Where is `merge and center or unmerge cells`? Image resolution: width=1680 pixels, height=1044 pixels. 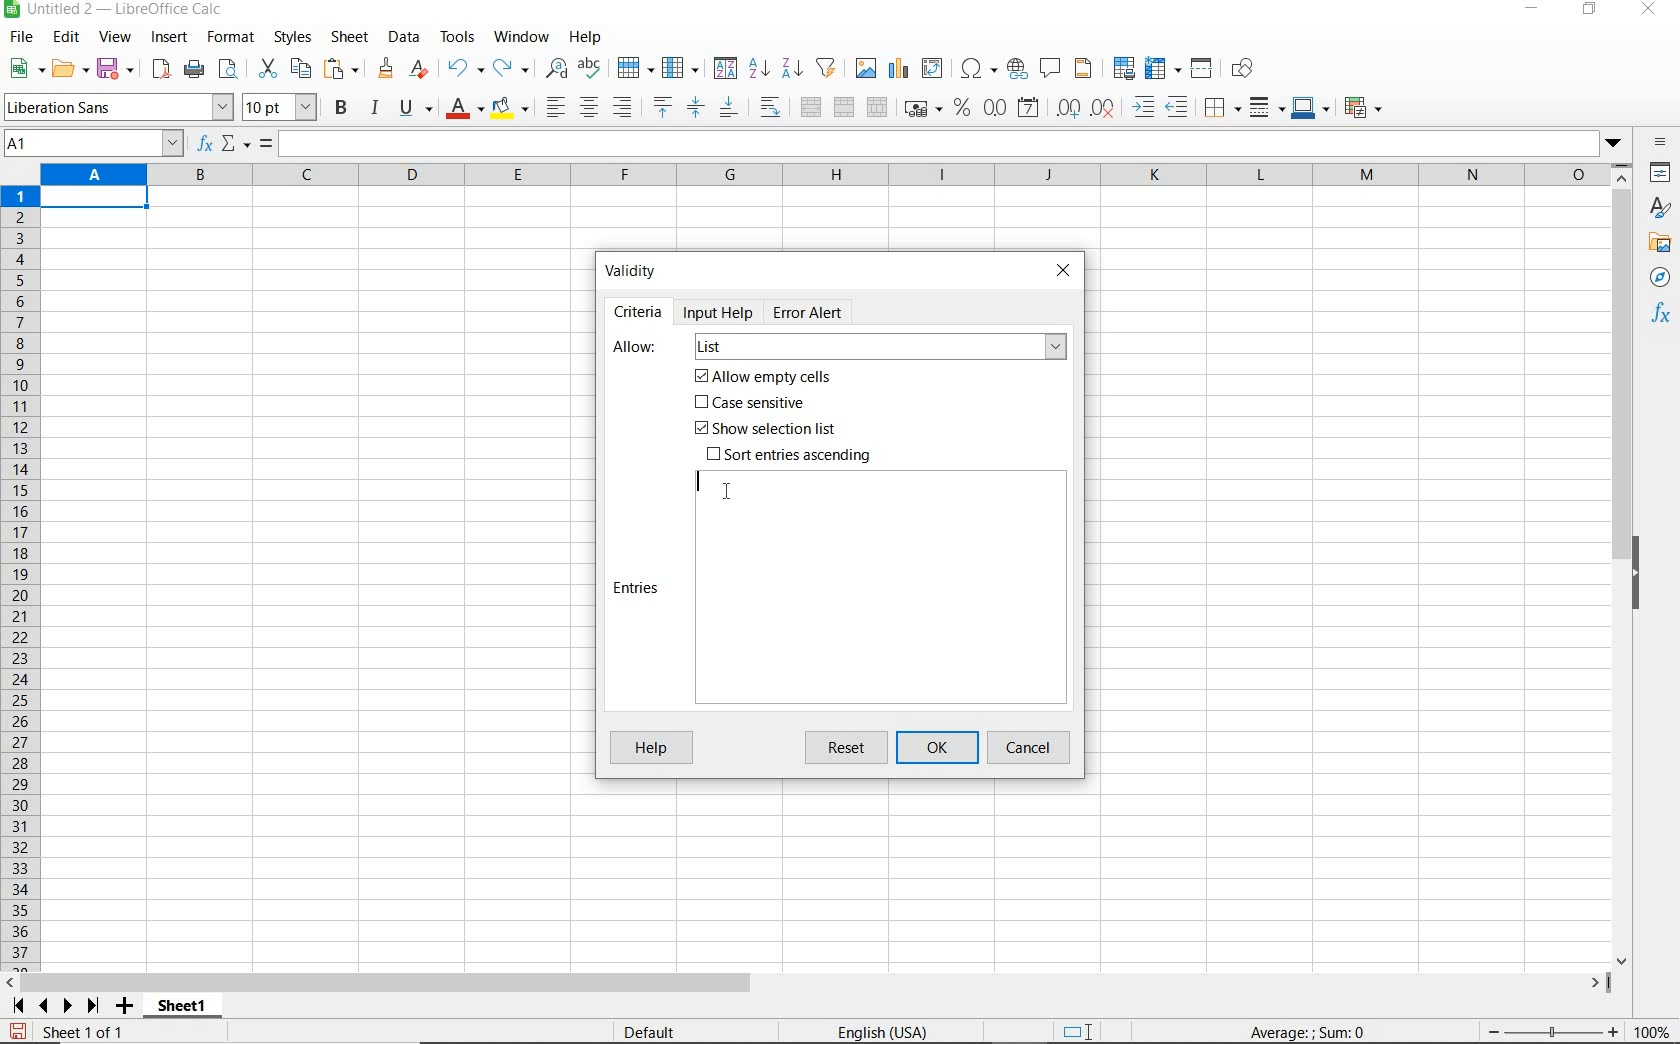
merge and center or unmerge cells is located at coordinates (811, 108).